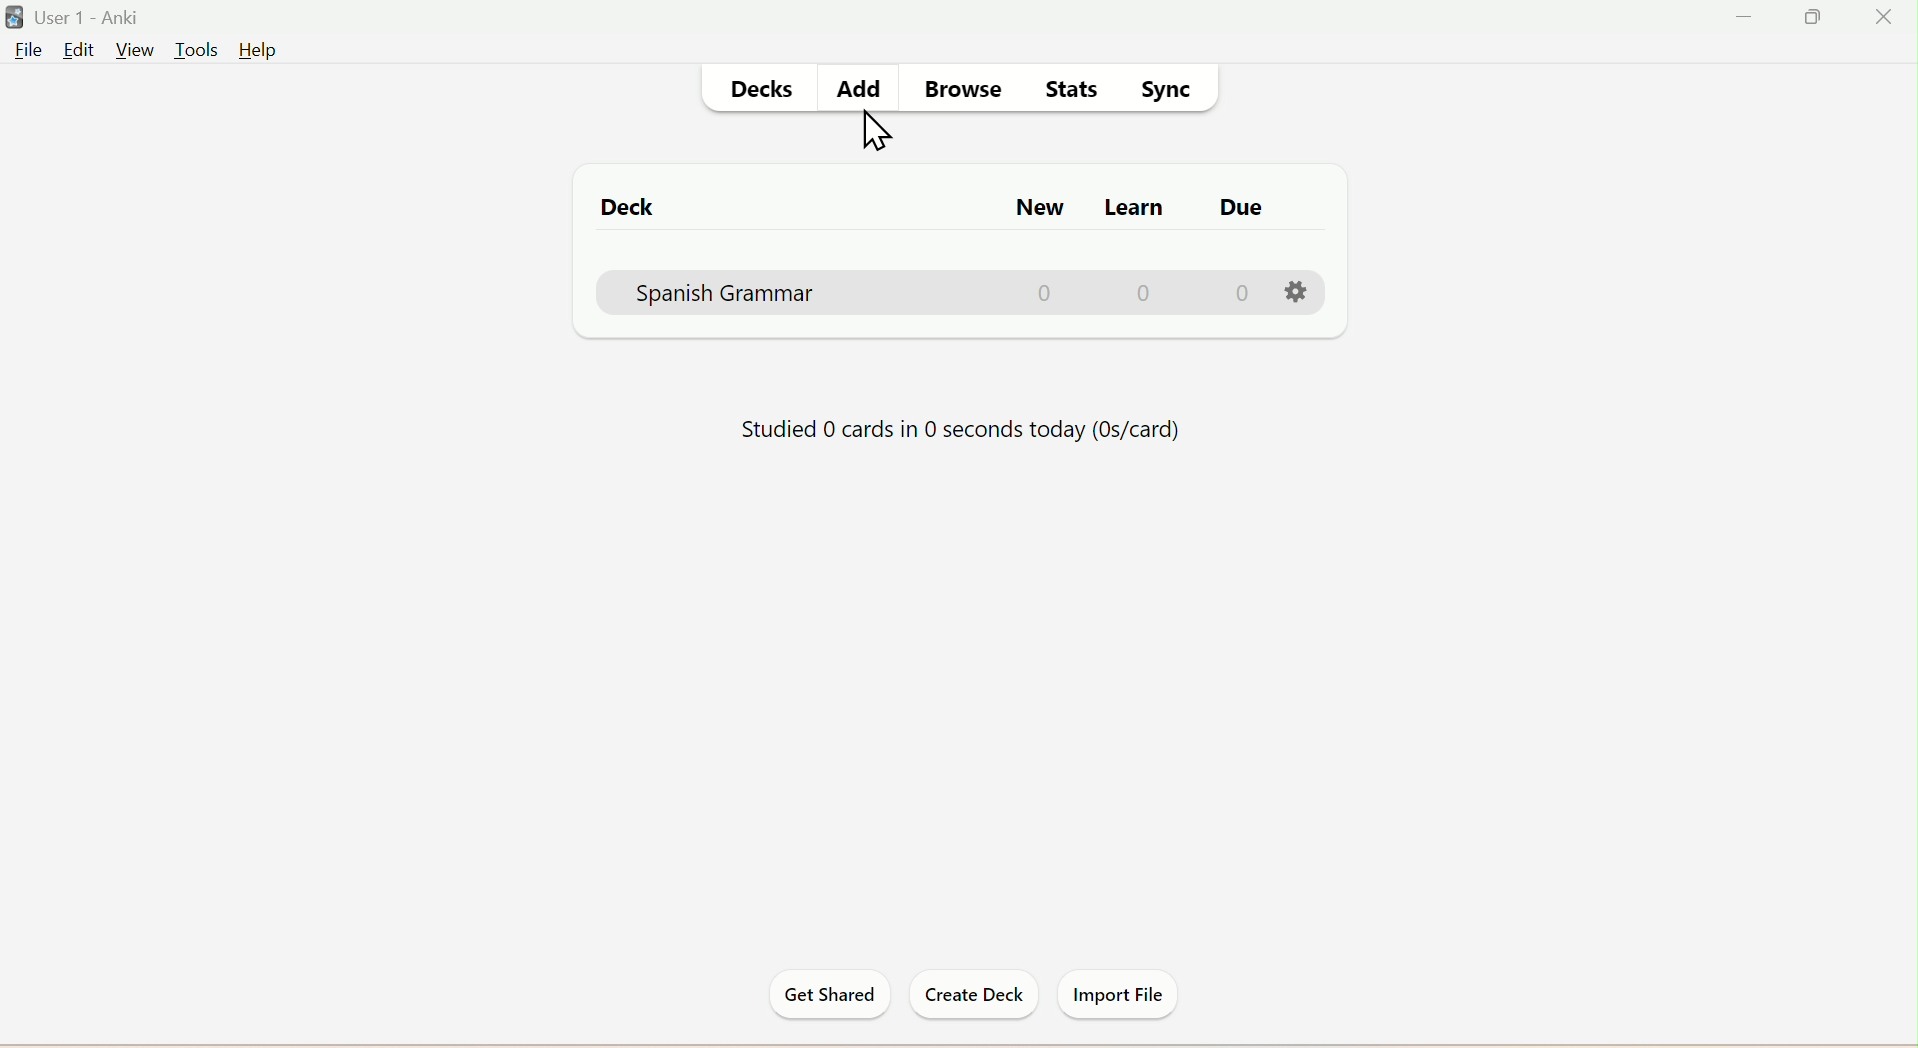  Describe the element at coordinates (1039, 202) in the screenshot. I see `New` at that location.